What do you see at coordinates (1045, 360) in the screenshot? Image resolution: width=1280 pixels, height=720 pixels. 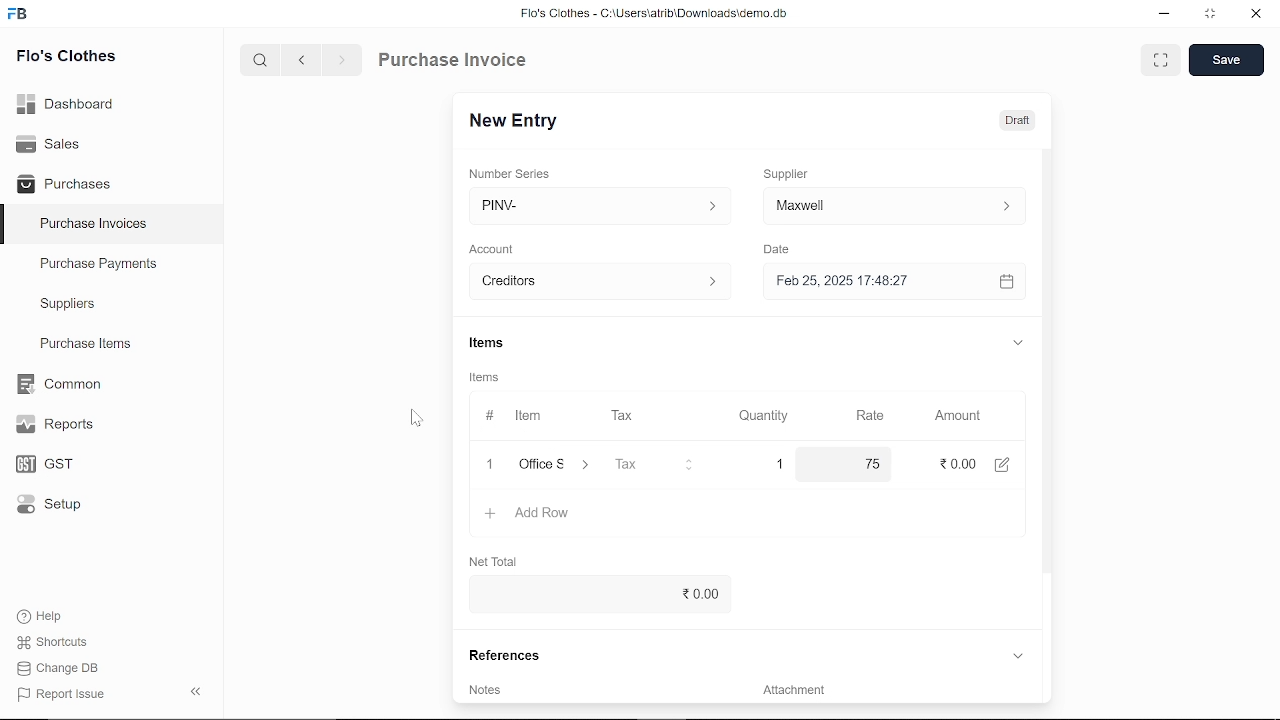 I see `vertical scrollbar` at bounding box center [1045, 360].